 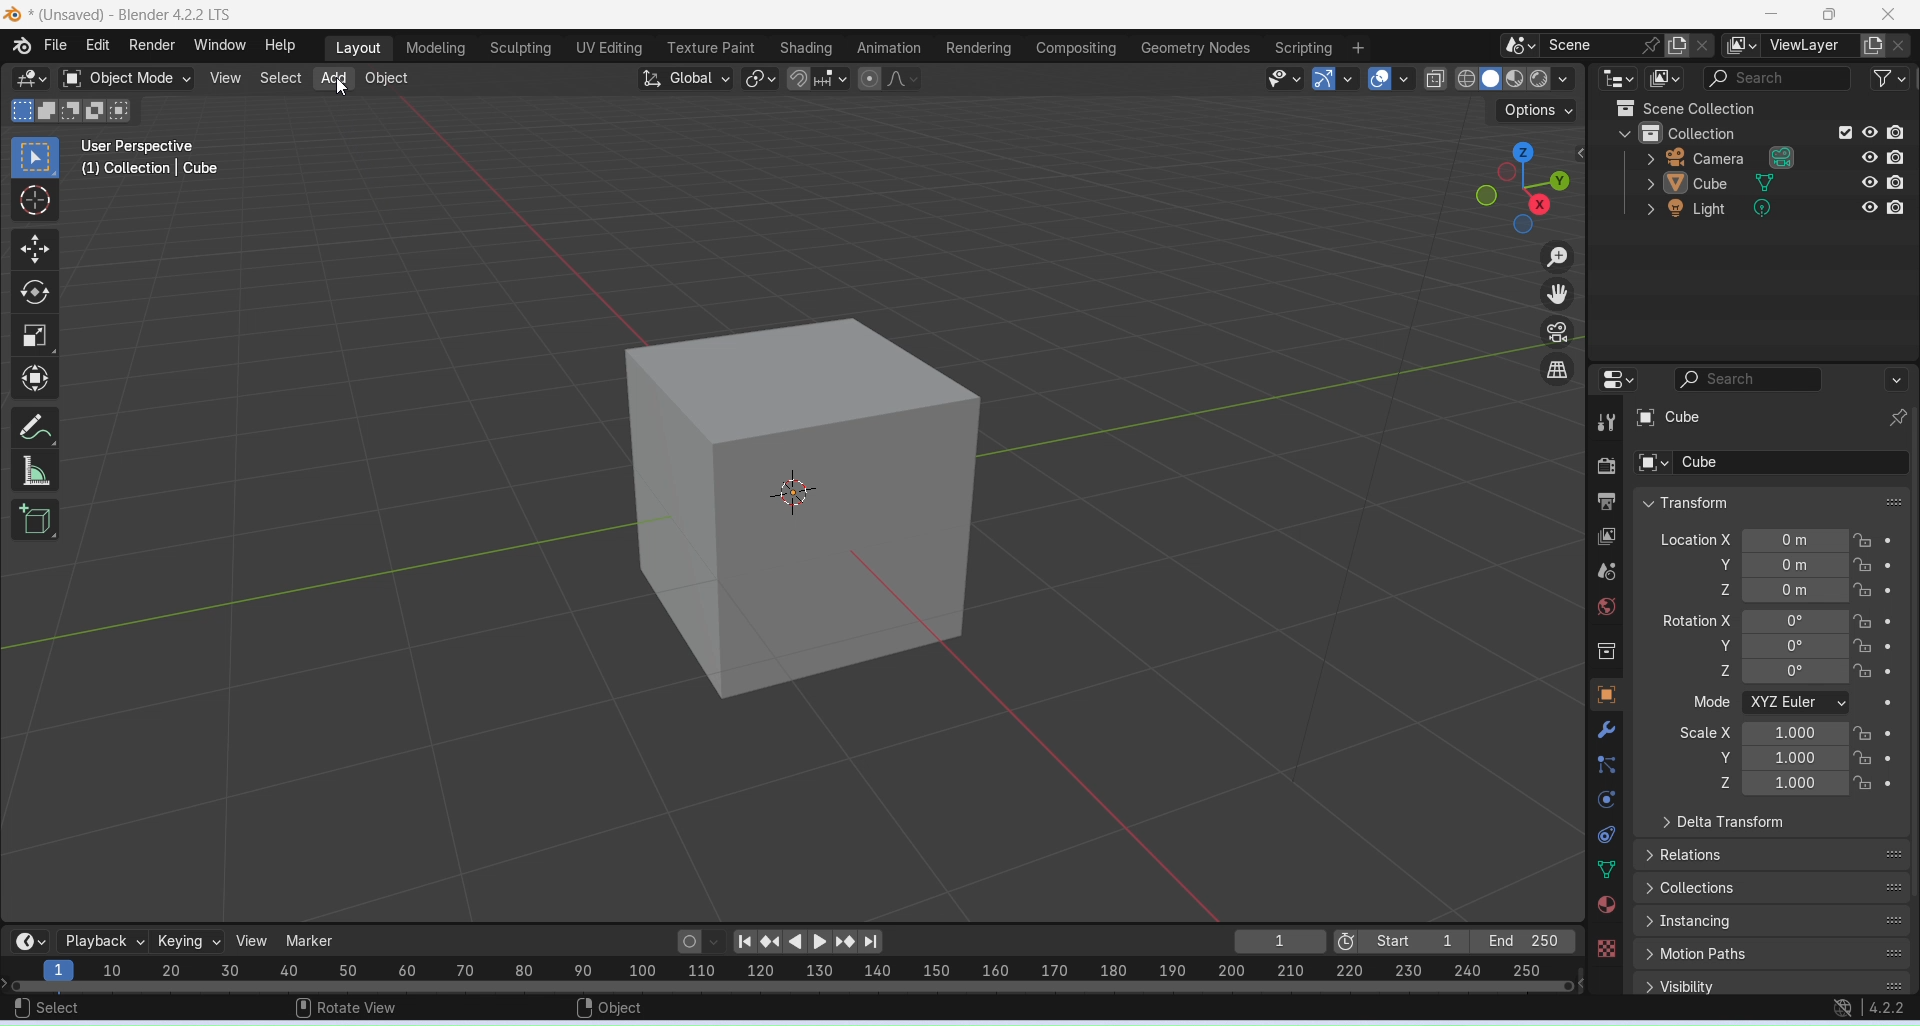 I want to click on UV Editing, so click(x=607, y=48).